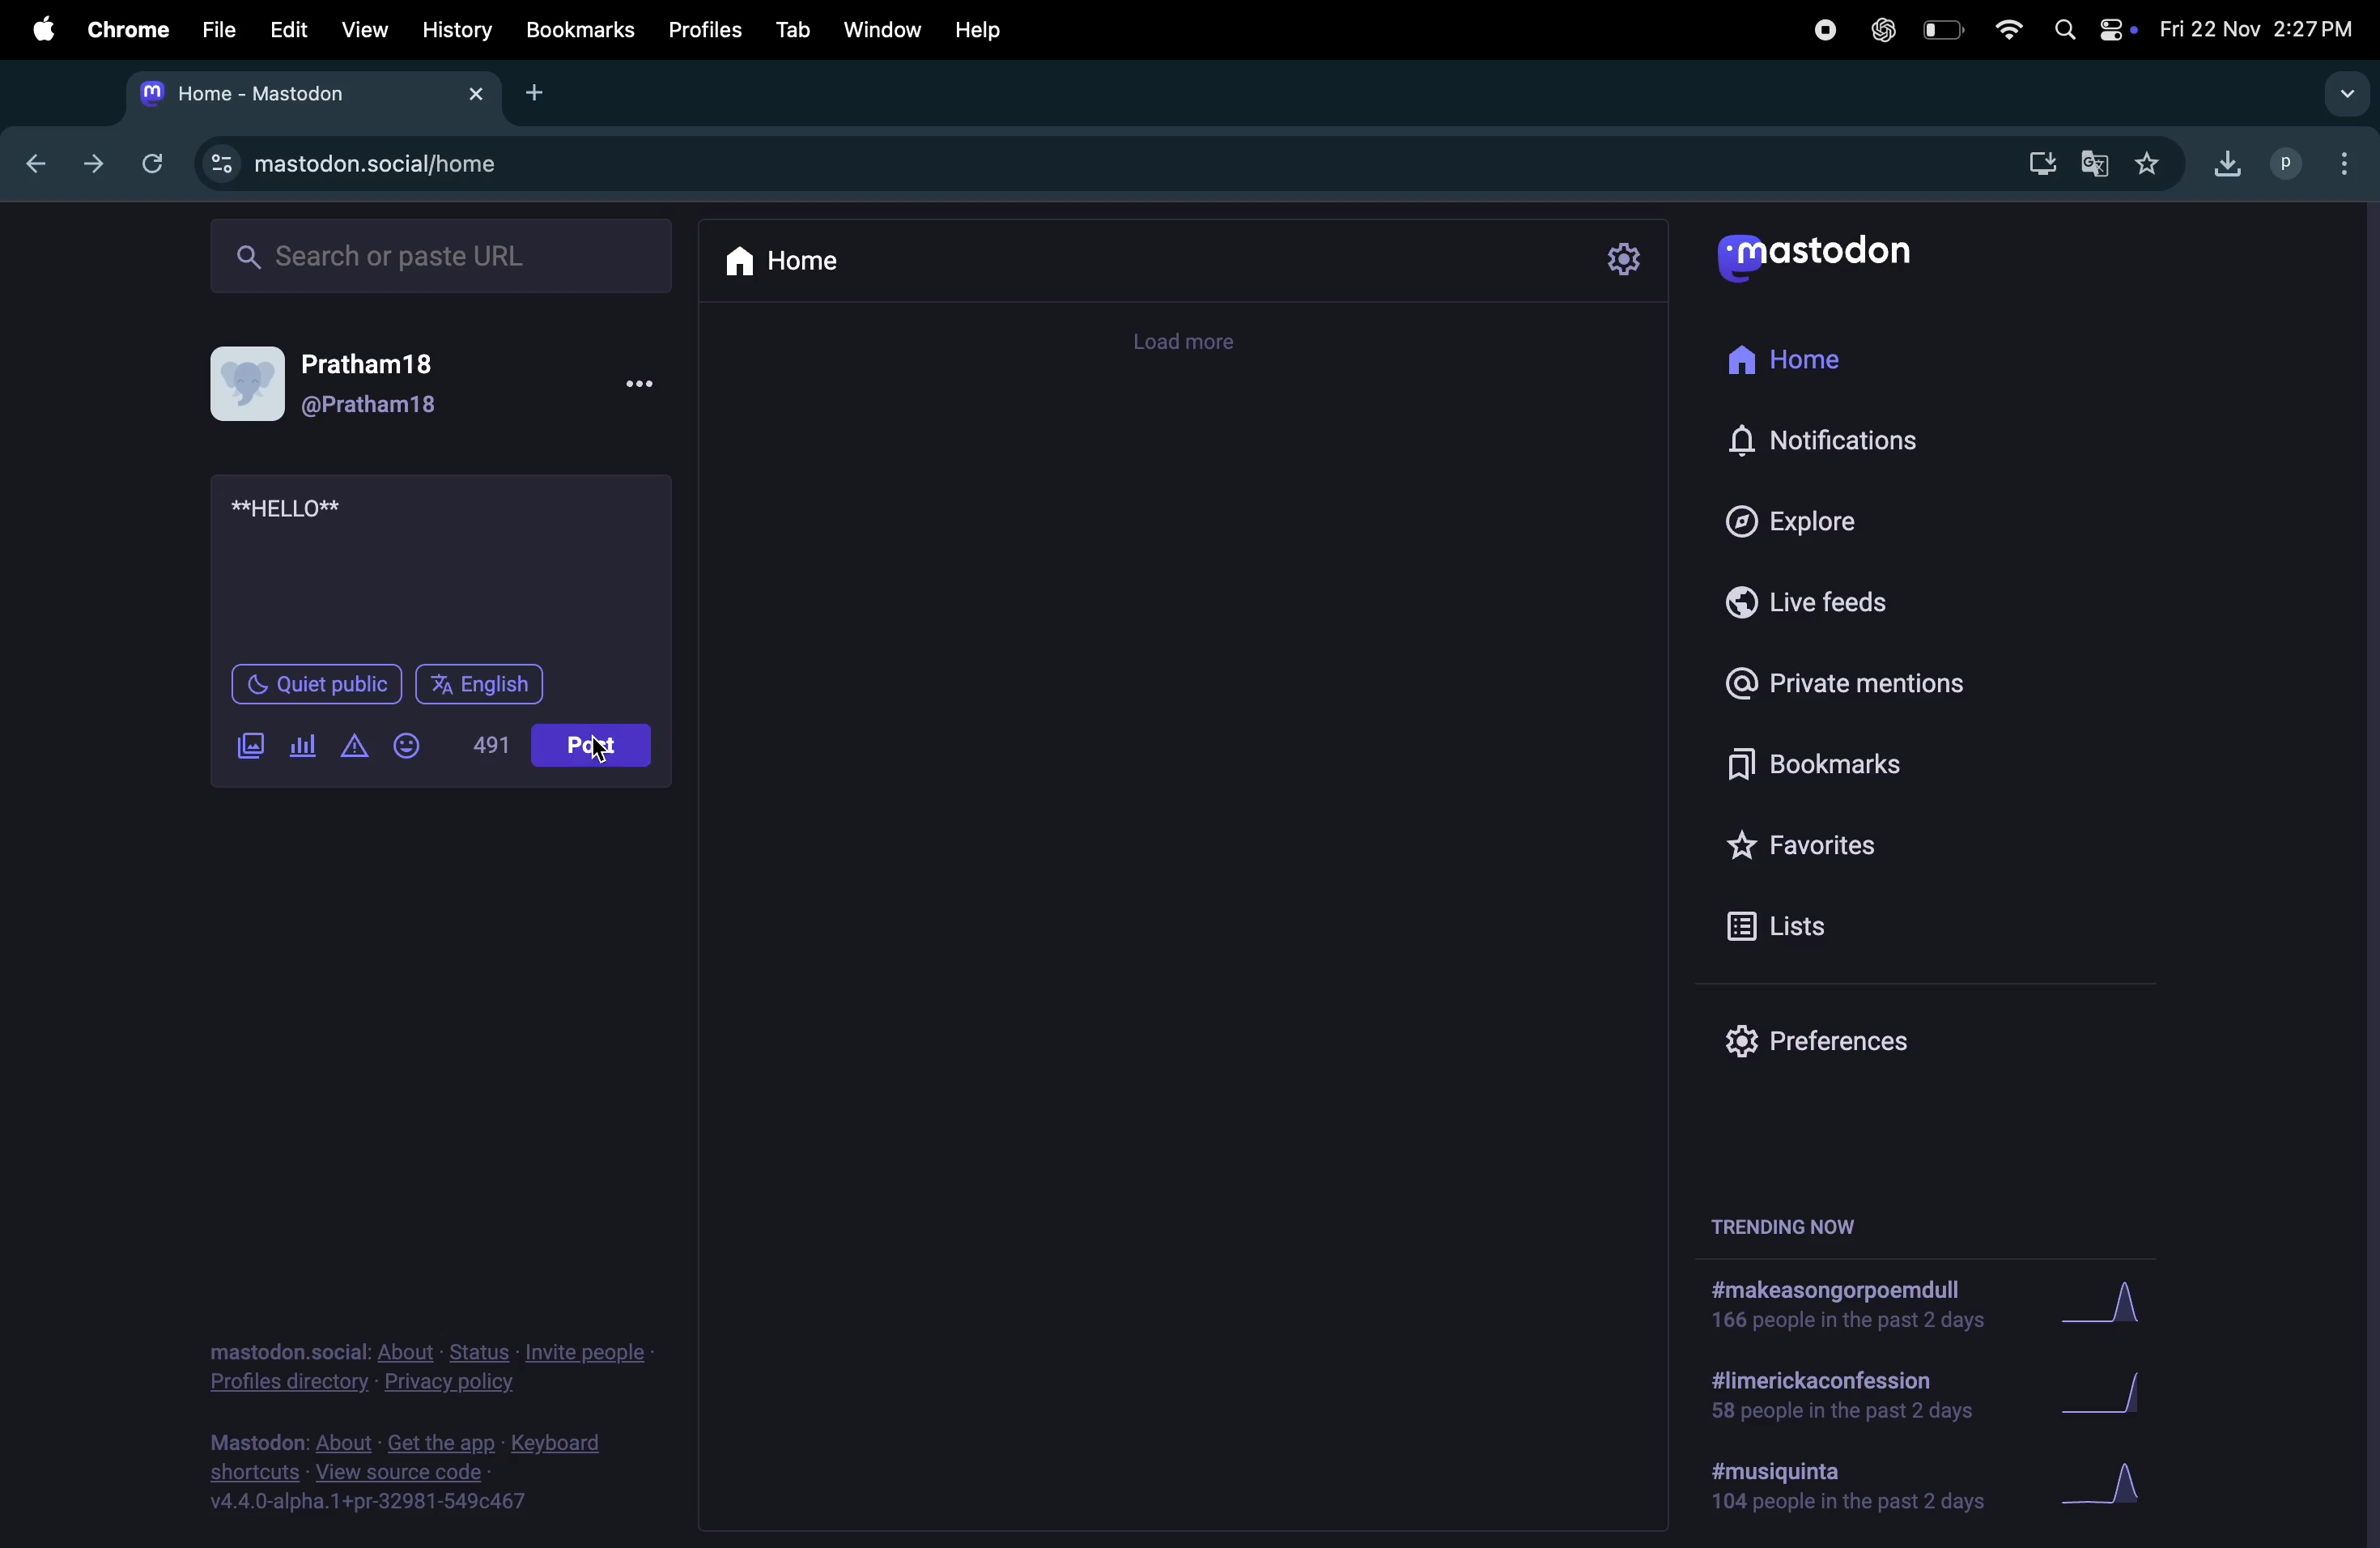 This screenshot has width=2380, height=1548. Describe the element at coordinates (587, 745) in the screenshot. I see `posts` at that location.